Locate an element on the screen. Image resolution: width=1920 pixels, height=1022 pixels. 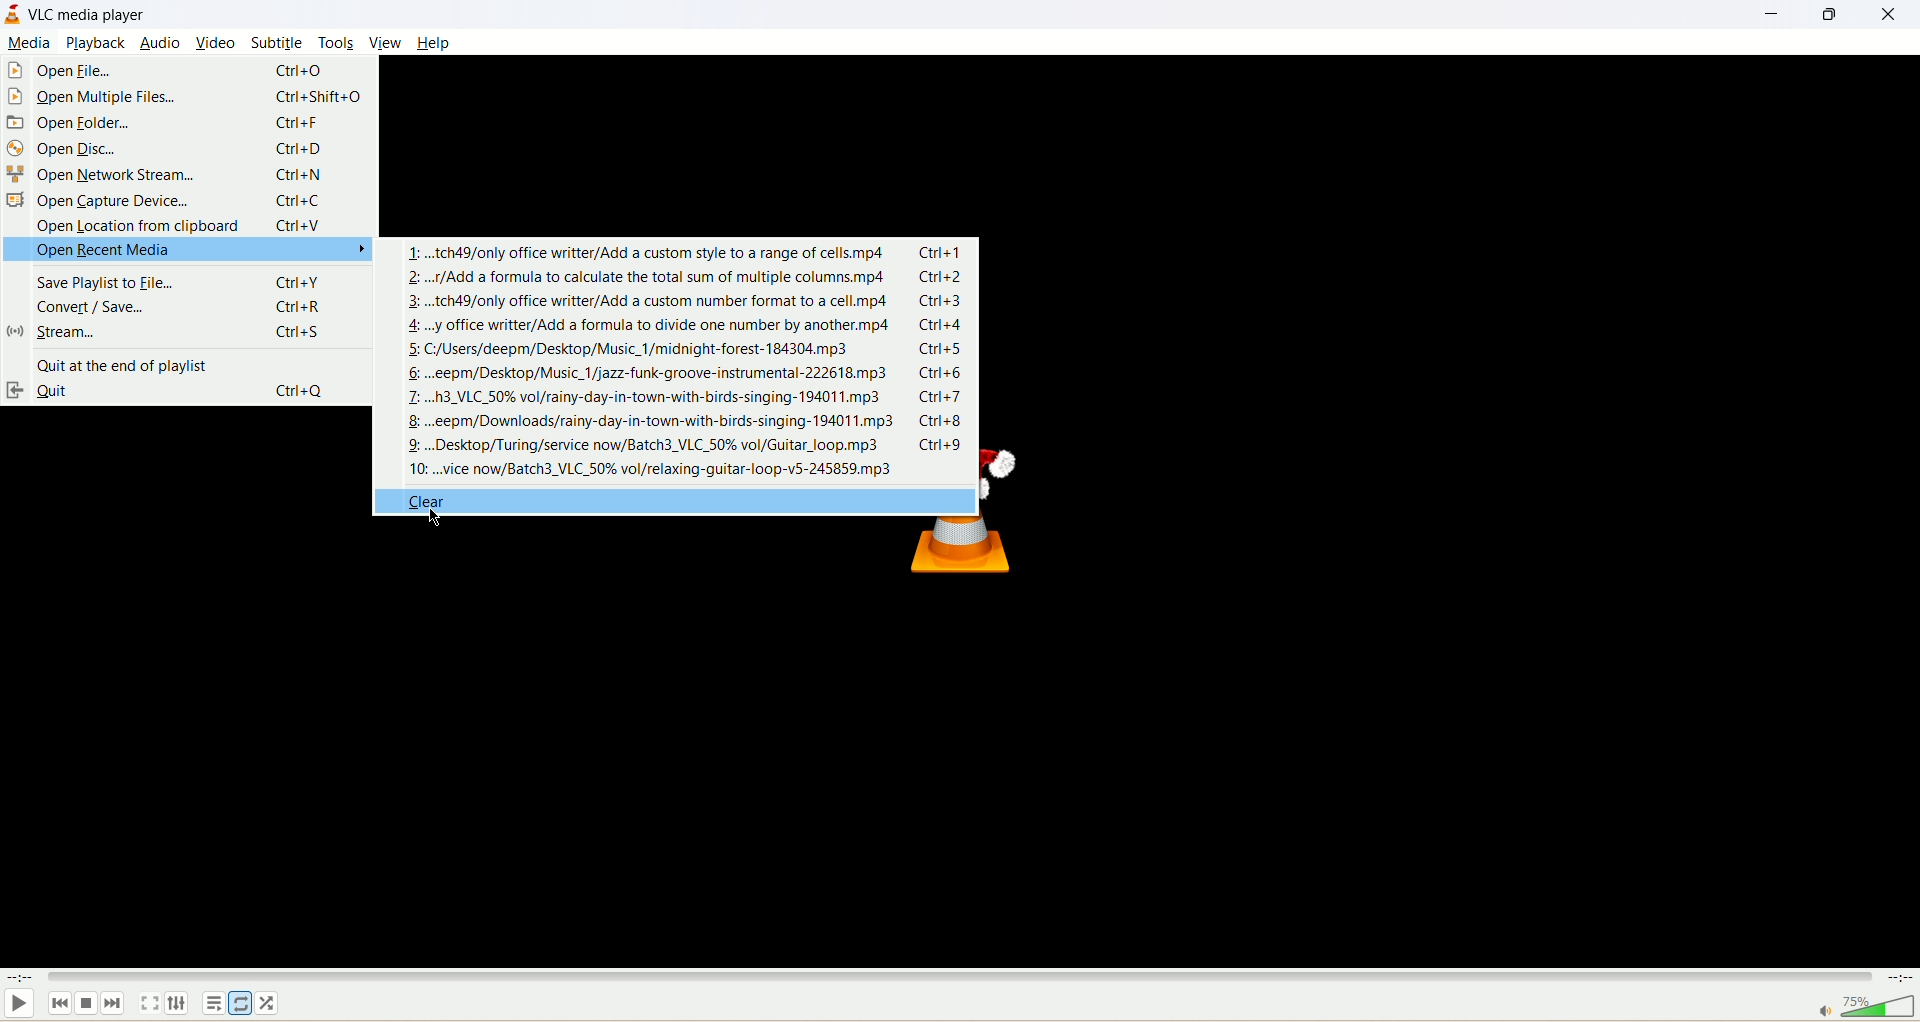
ctrl+D is located at coordinates (300, 148).